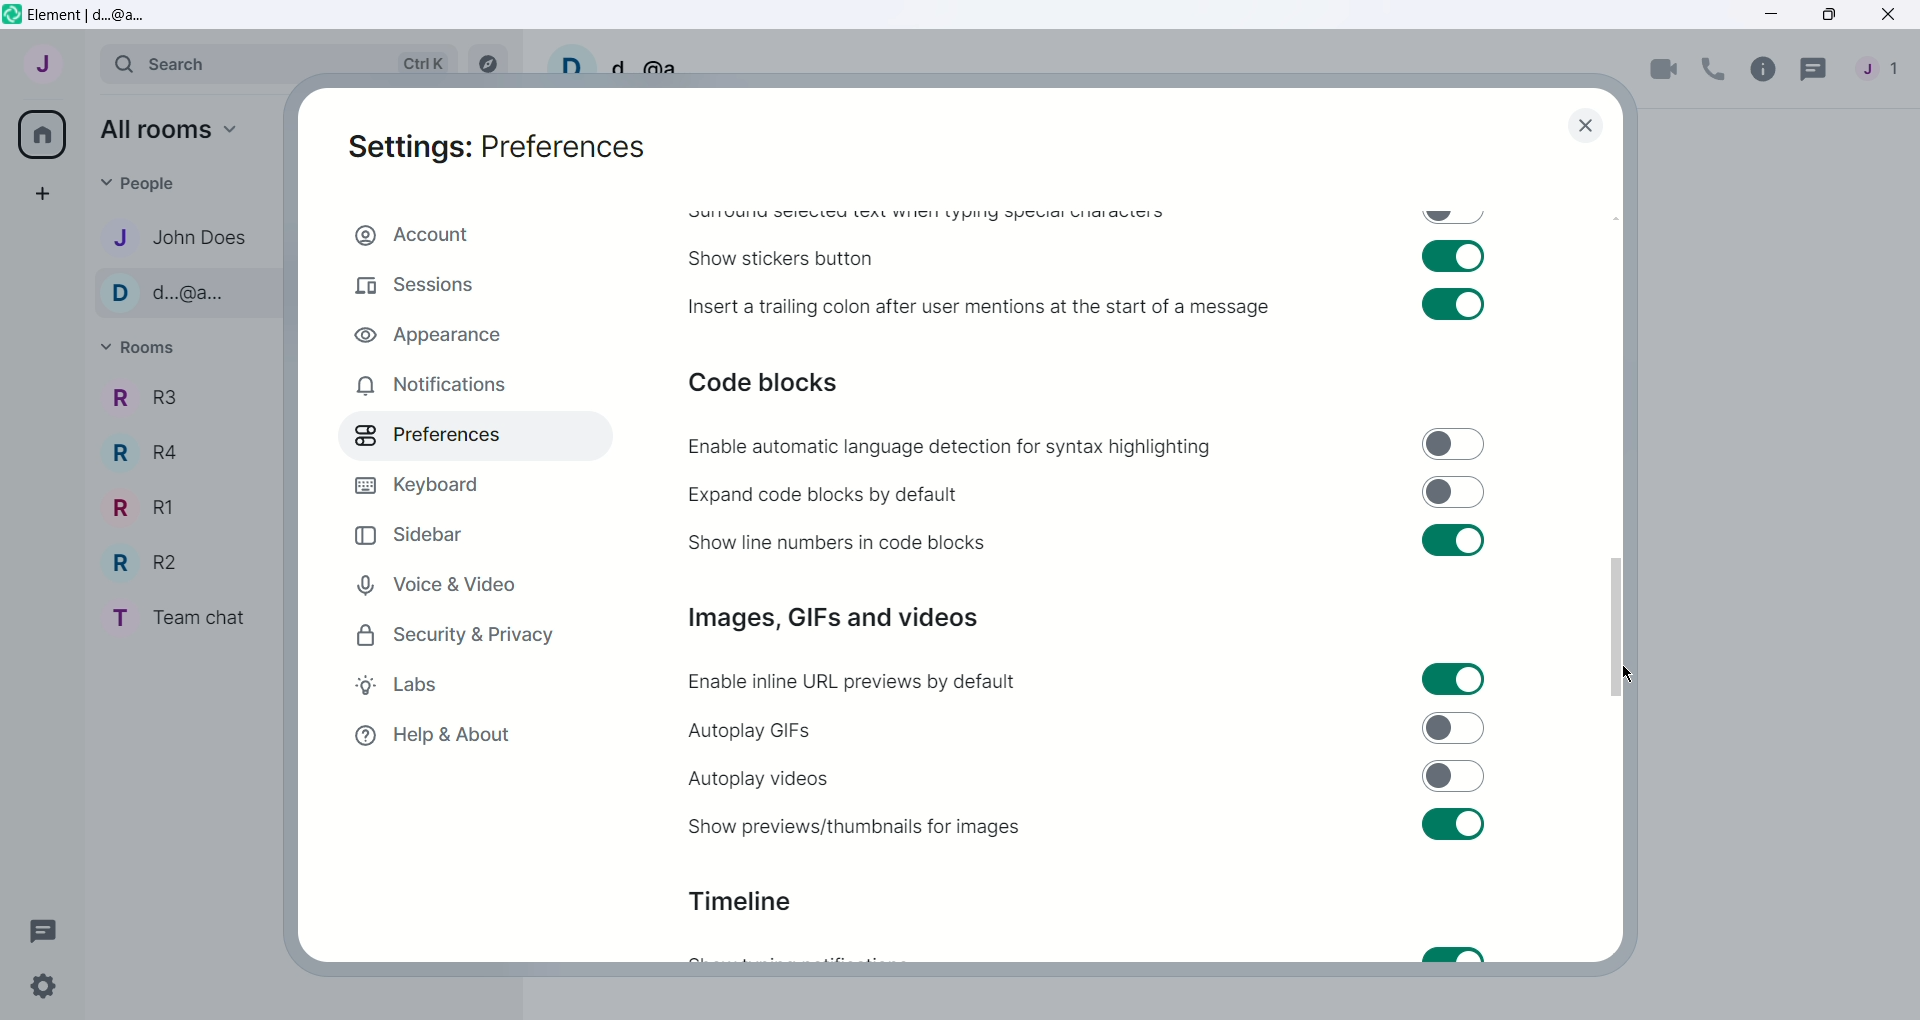 The image size is (1920, 1020). What do you see at coordinates (1451, 540) in the screenshot?
I see `Toggle swtich on for show line numbers in code blocks` at bounding box center [1451, 540].